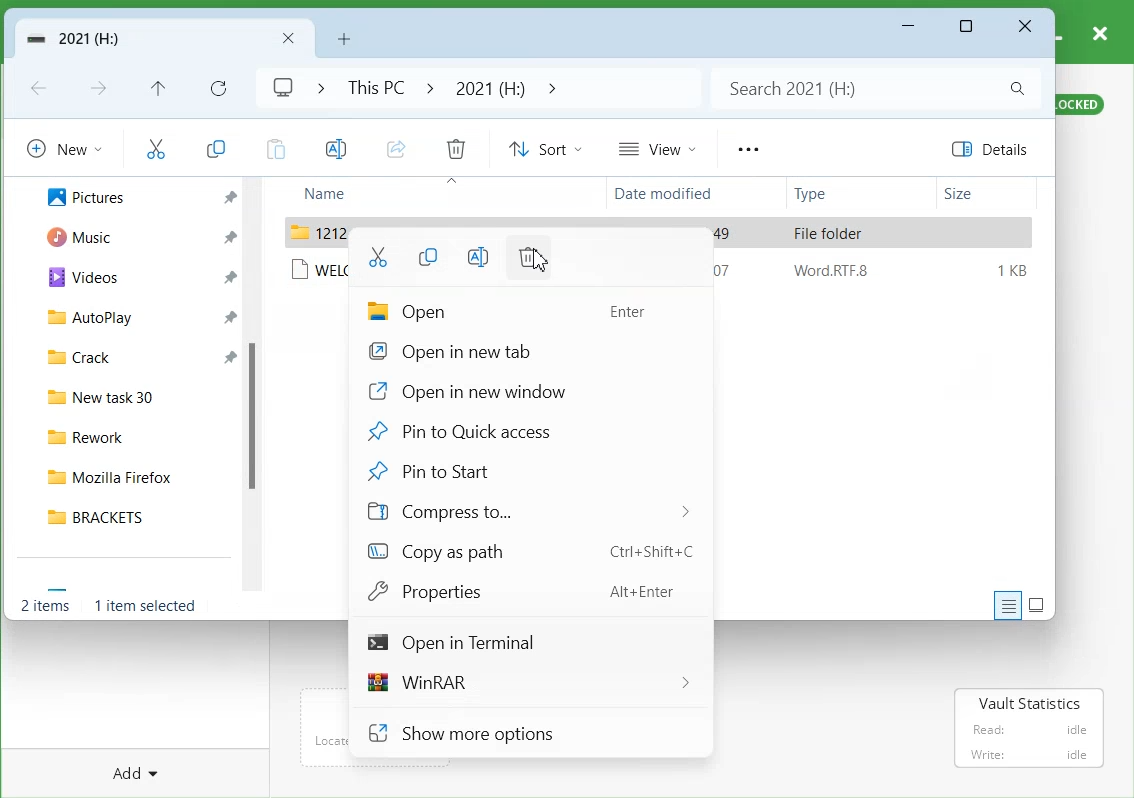  What do you see at coordinates (995, 149) in the screenshot?
I see `Details` at bounding box center [995, 149].